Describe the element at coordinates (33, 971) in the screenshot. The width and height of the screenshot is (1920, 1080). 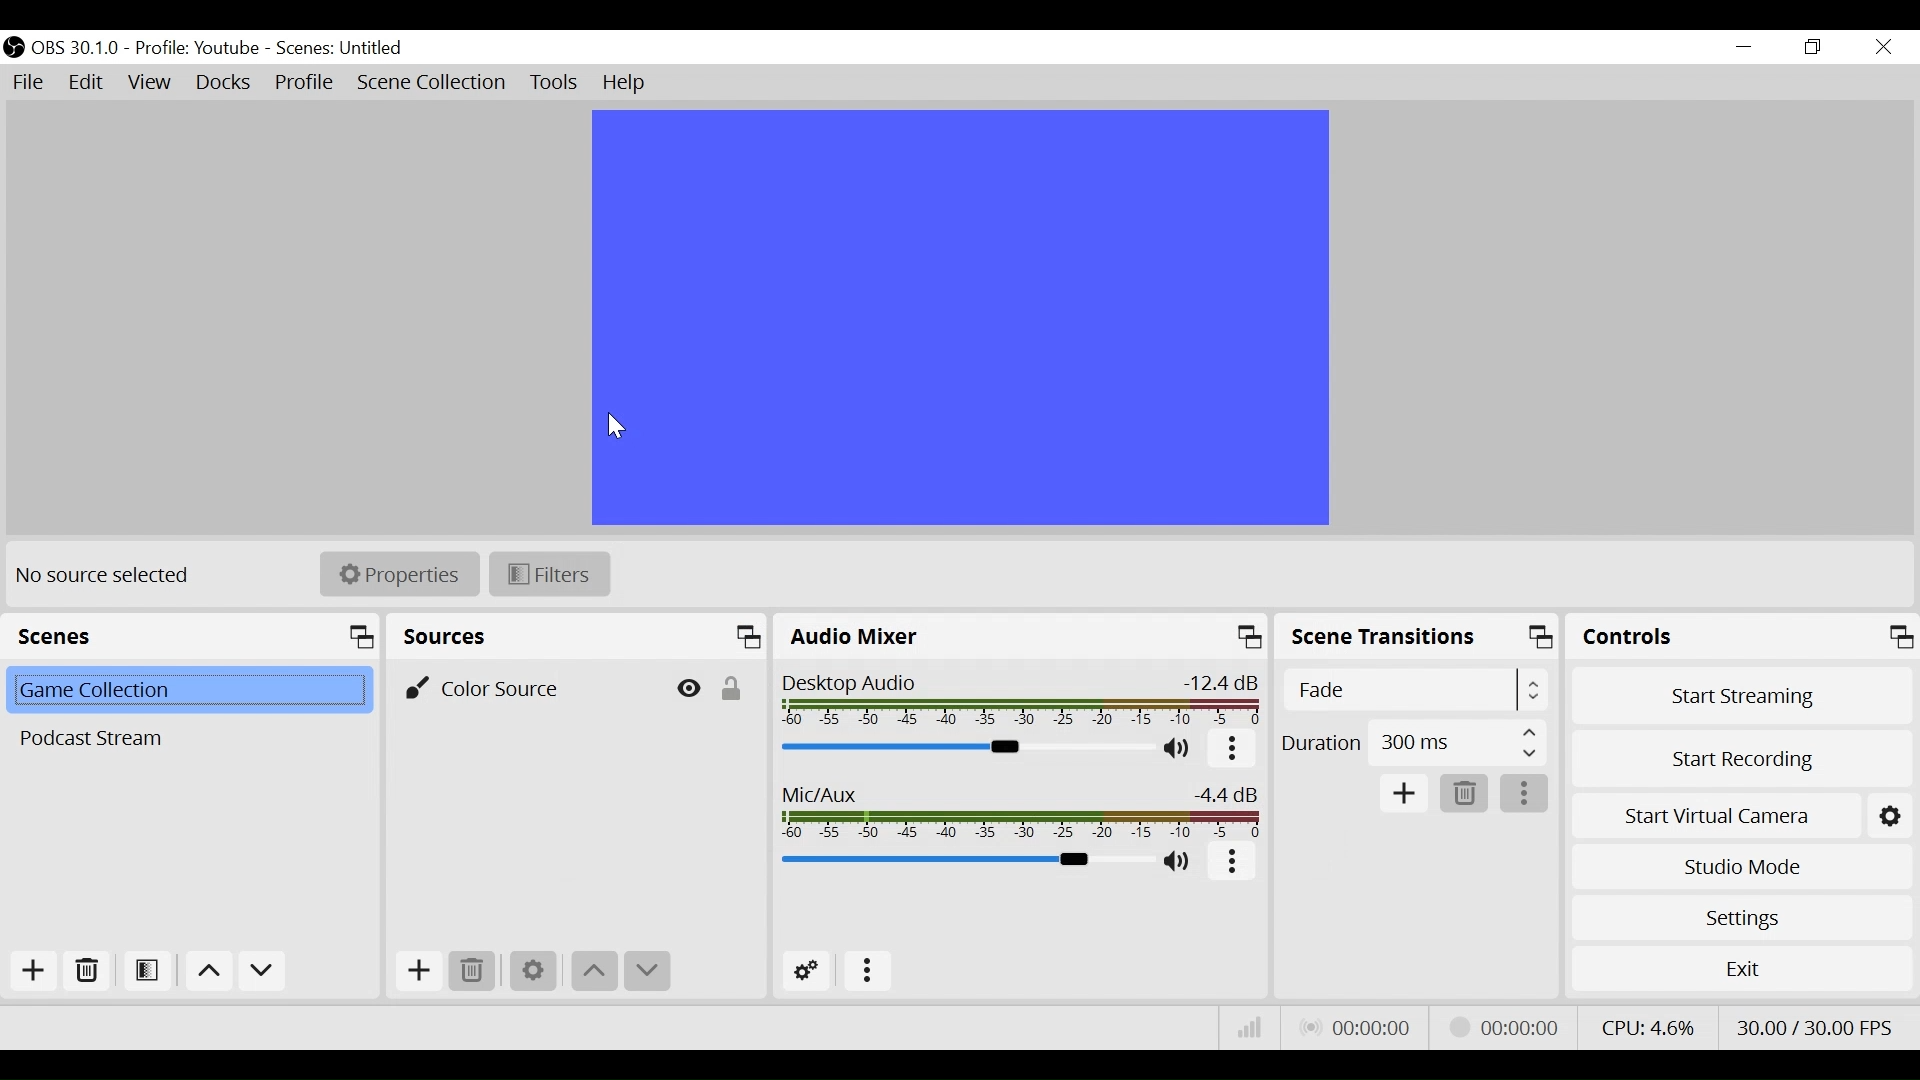
I see `Add` at that location.